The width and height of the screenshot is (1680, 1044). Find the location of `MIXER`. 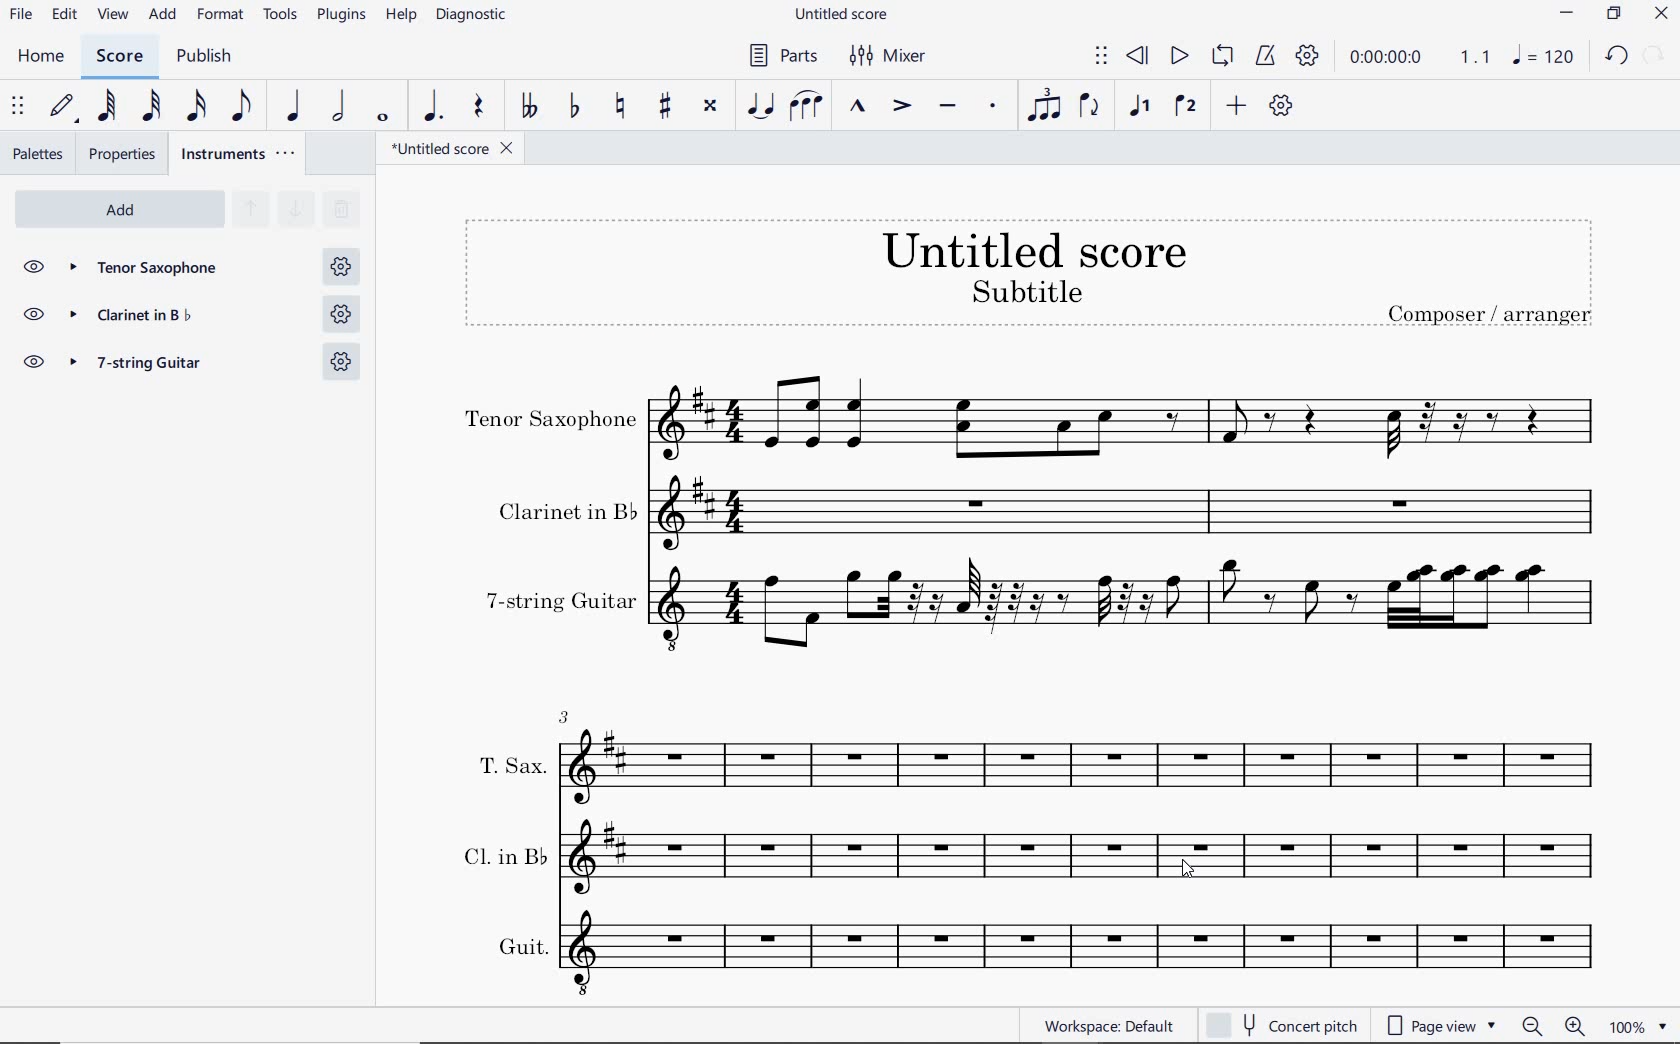

MIXER is located at coordinates (890, 57).